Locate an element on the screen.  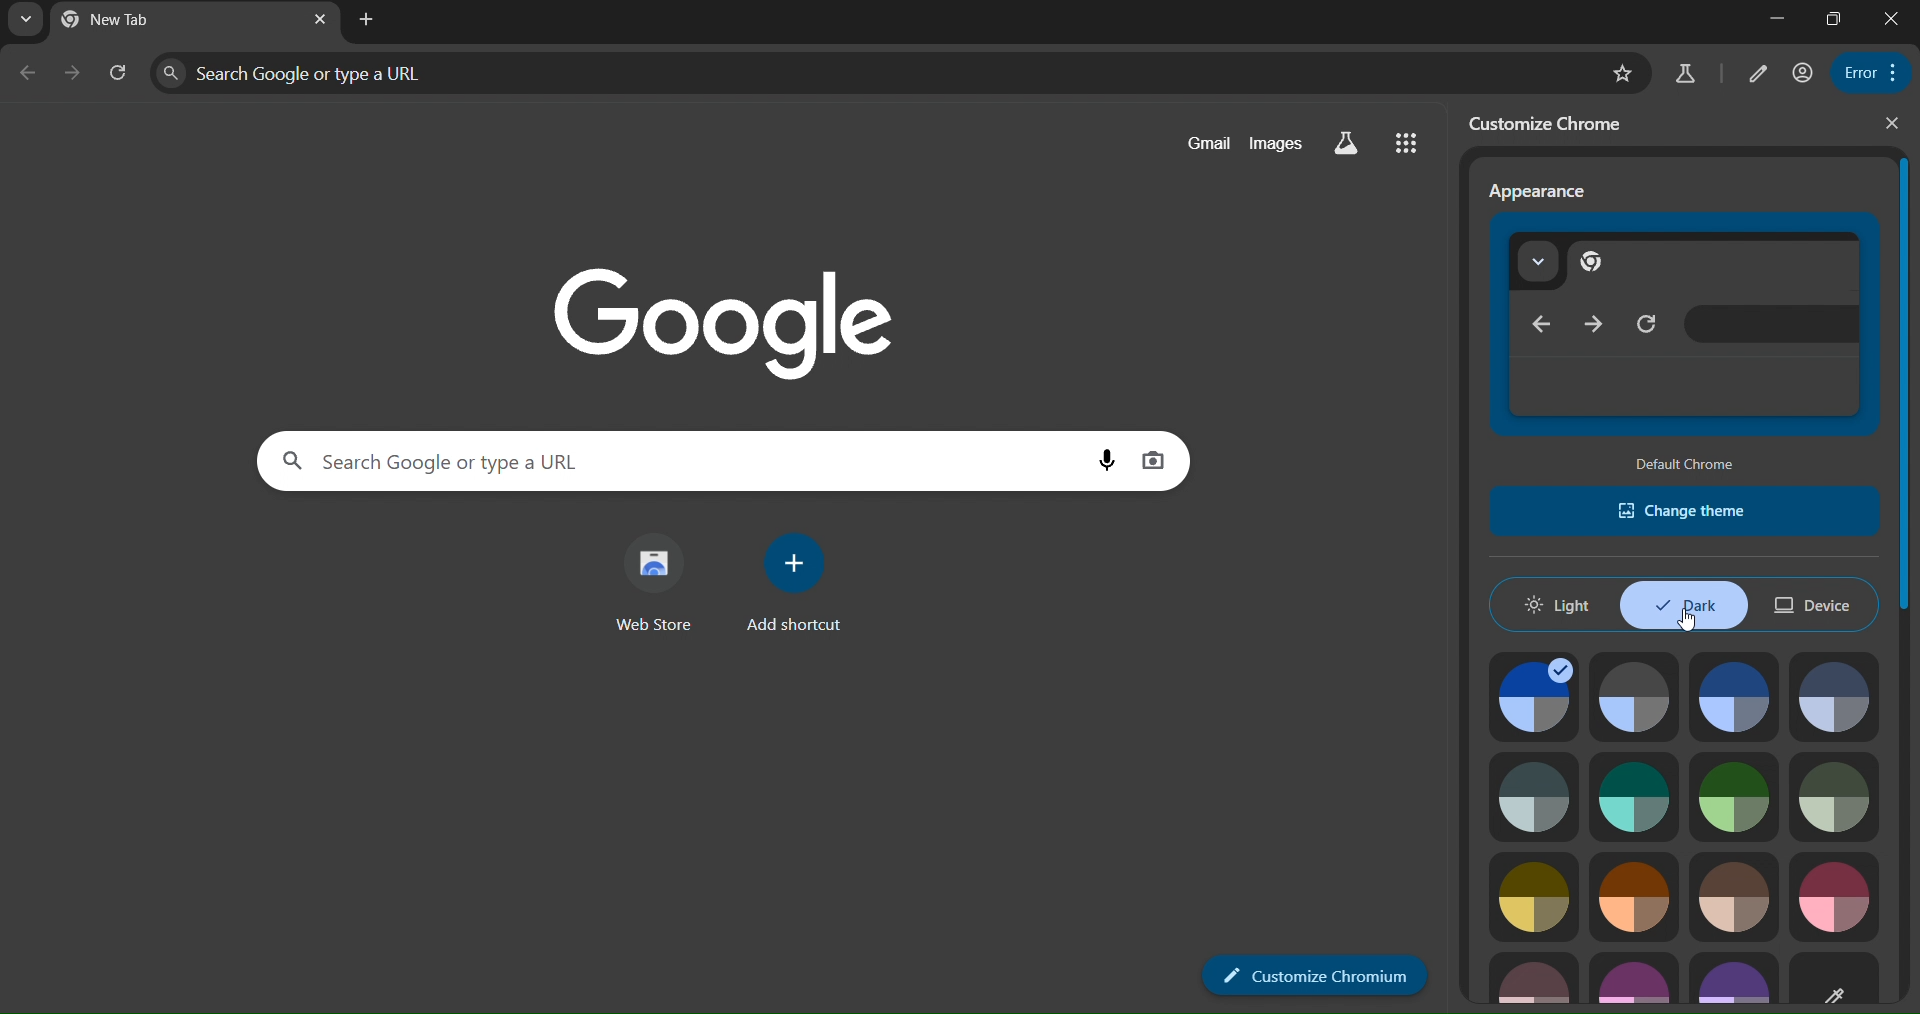
scrollbar is located at coordinates (1903, 389).